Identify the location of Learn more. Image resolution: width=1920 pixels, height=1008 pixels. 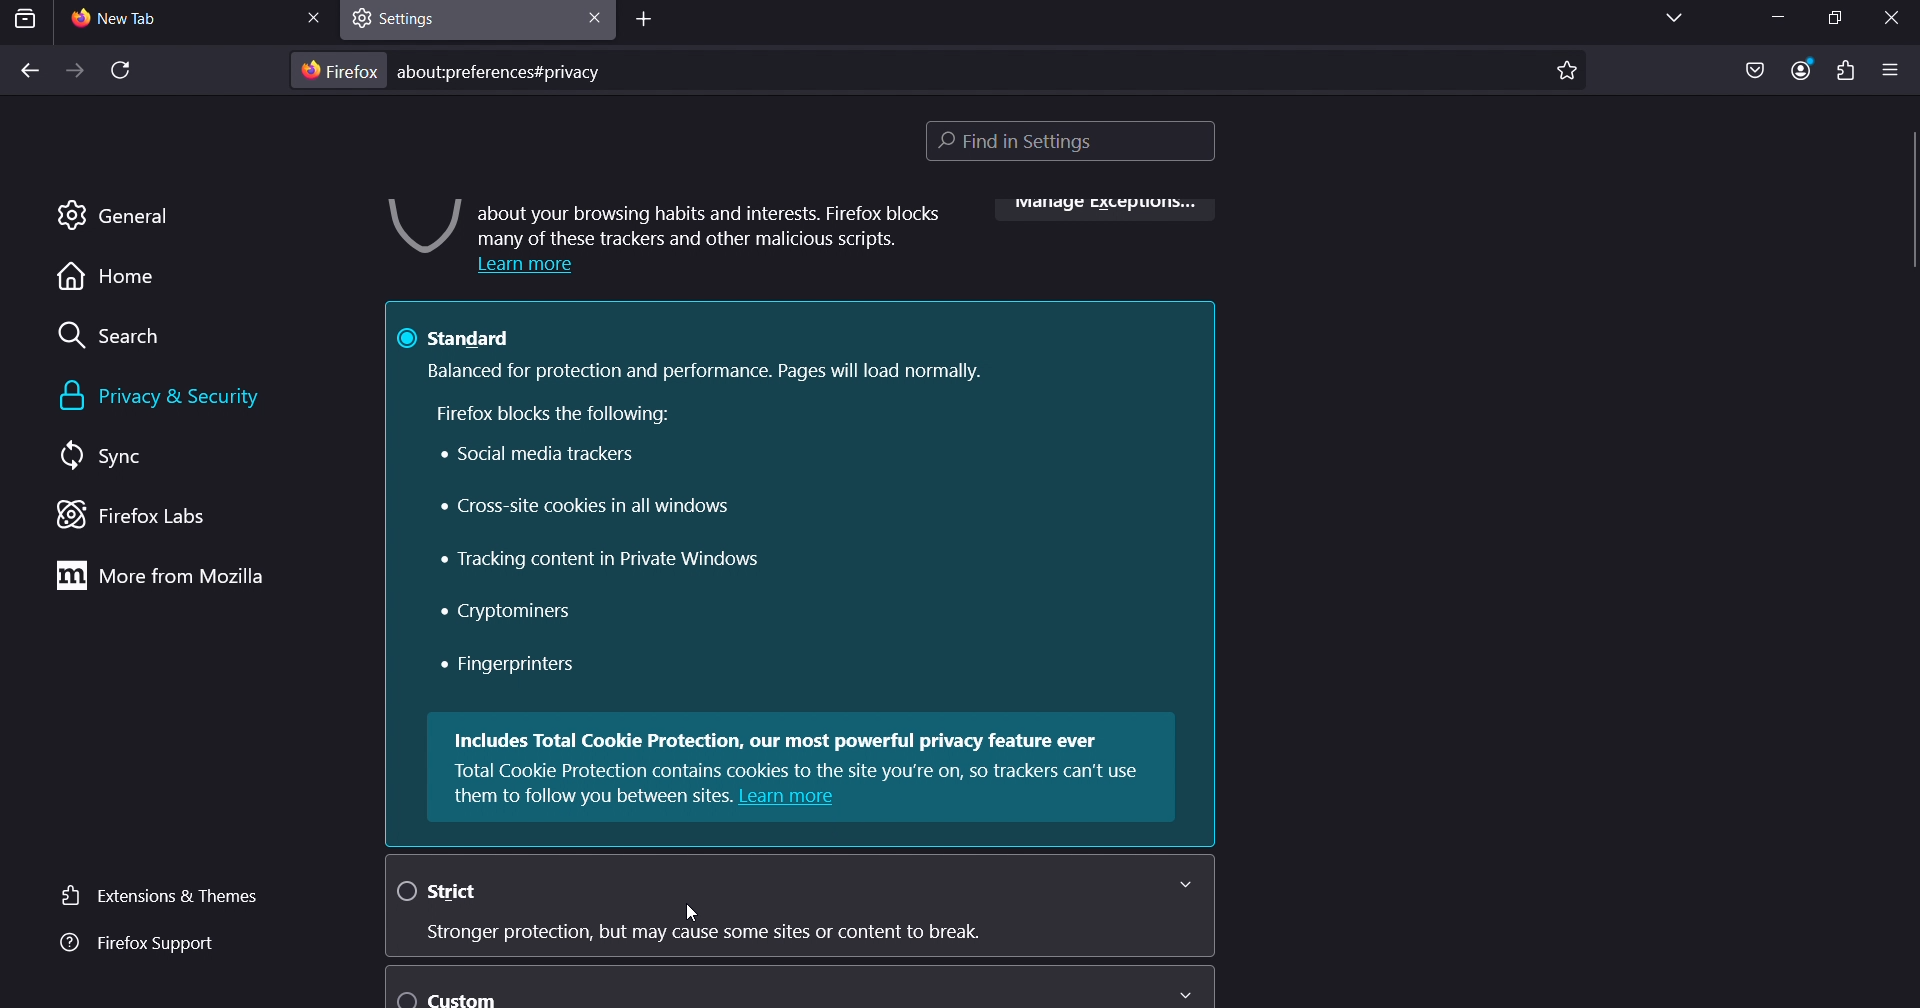
(535, 267).